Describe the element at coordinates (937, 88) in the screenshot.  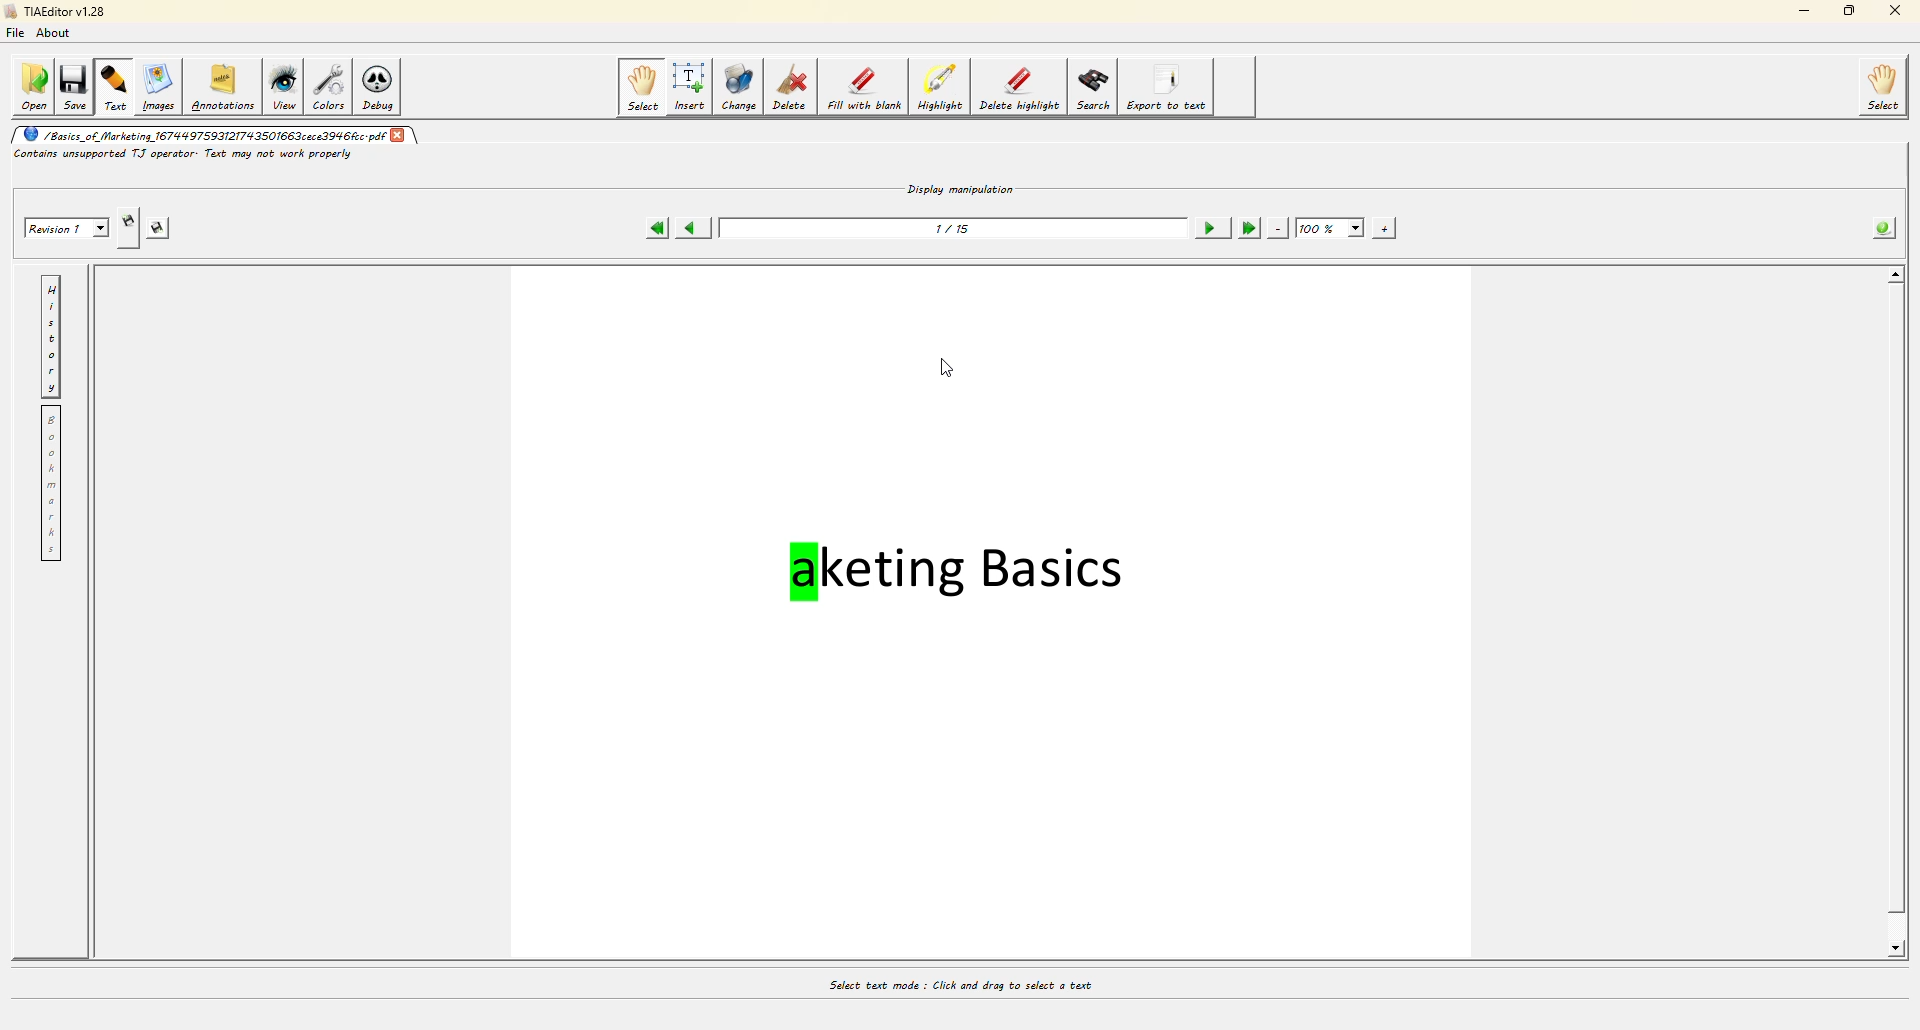
I see `highight` at that location.